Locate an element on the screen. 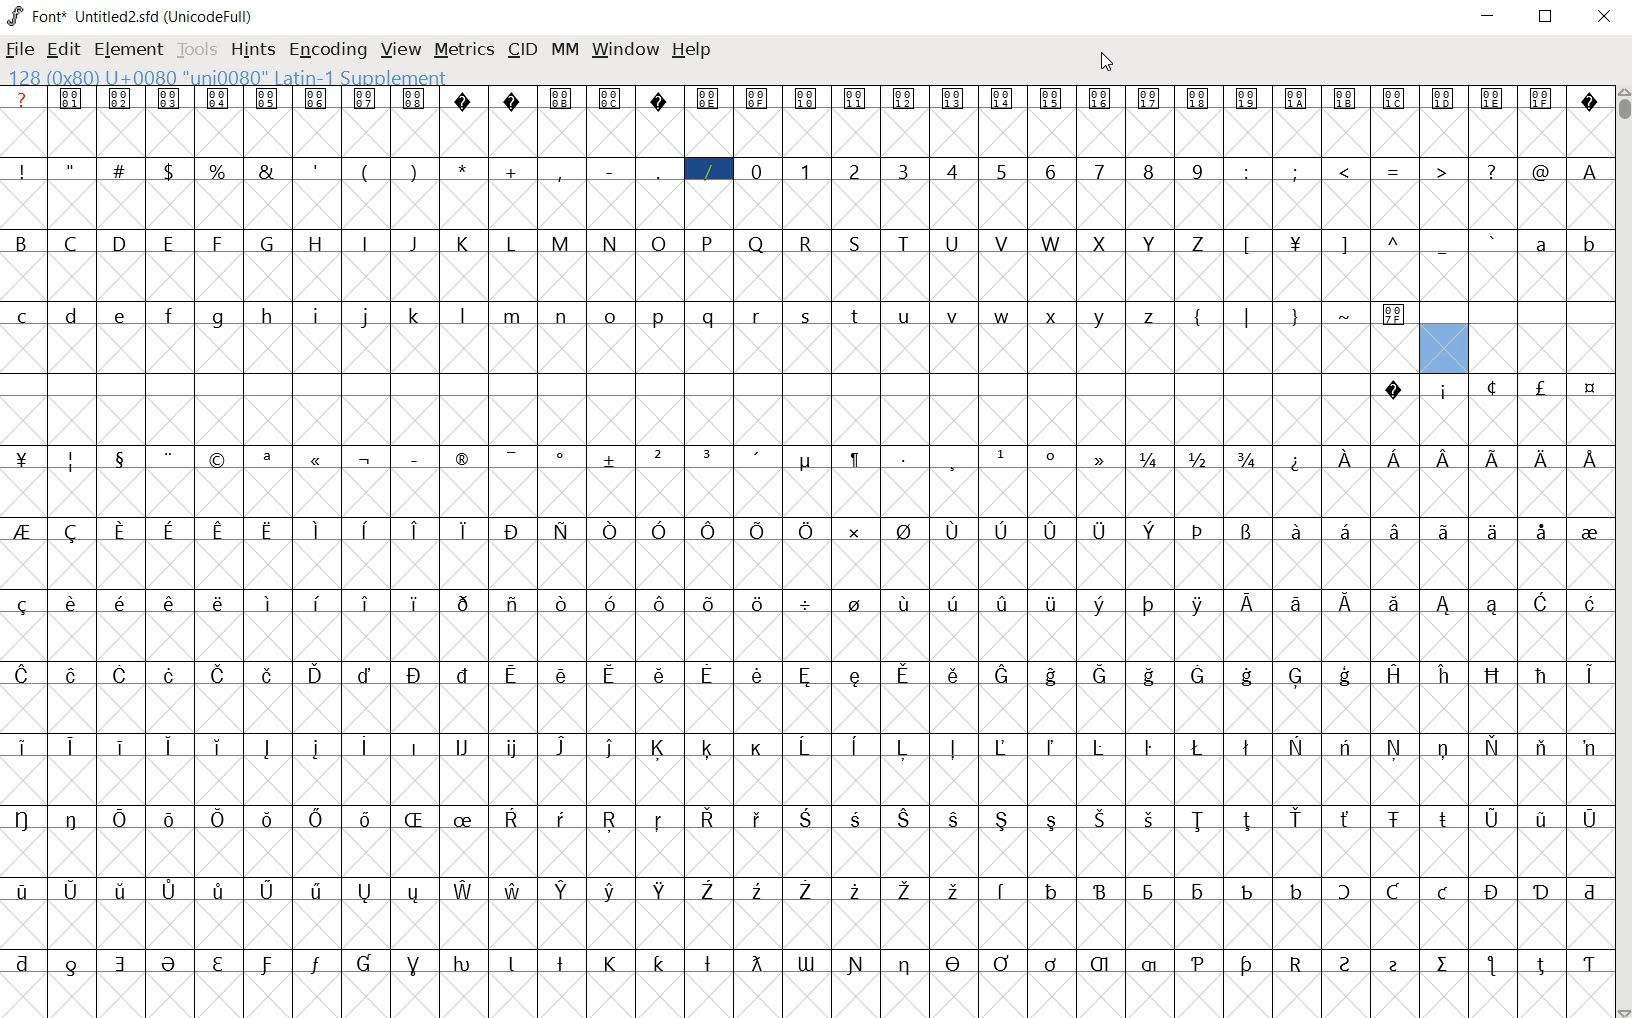 Image resolution: width=1632 pixels, height=1018 pixels. glyph is located at coordinates (561, 747).